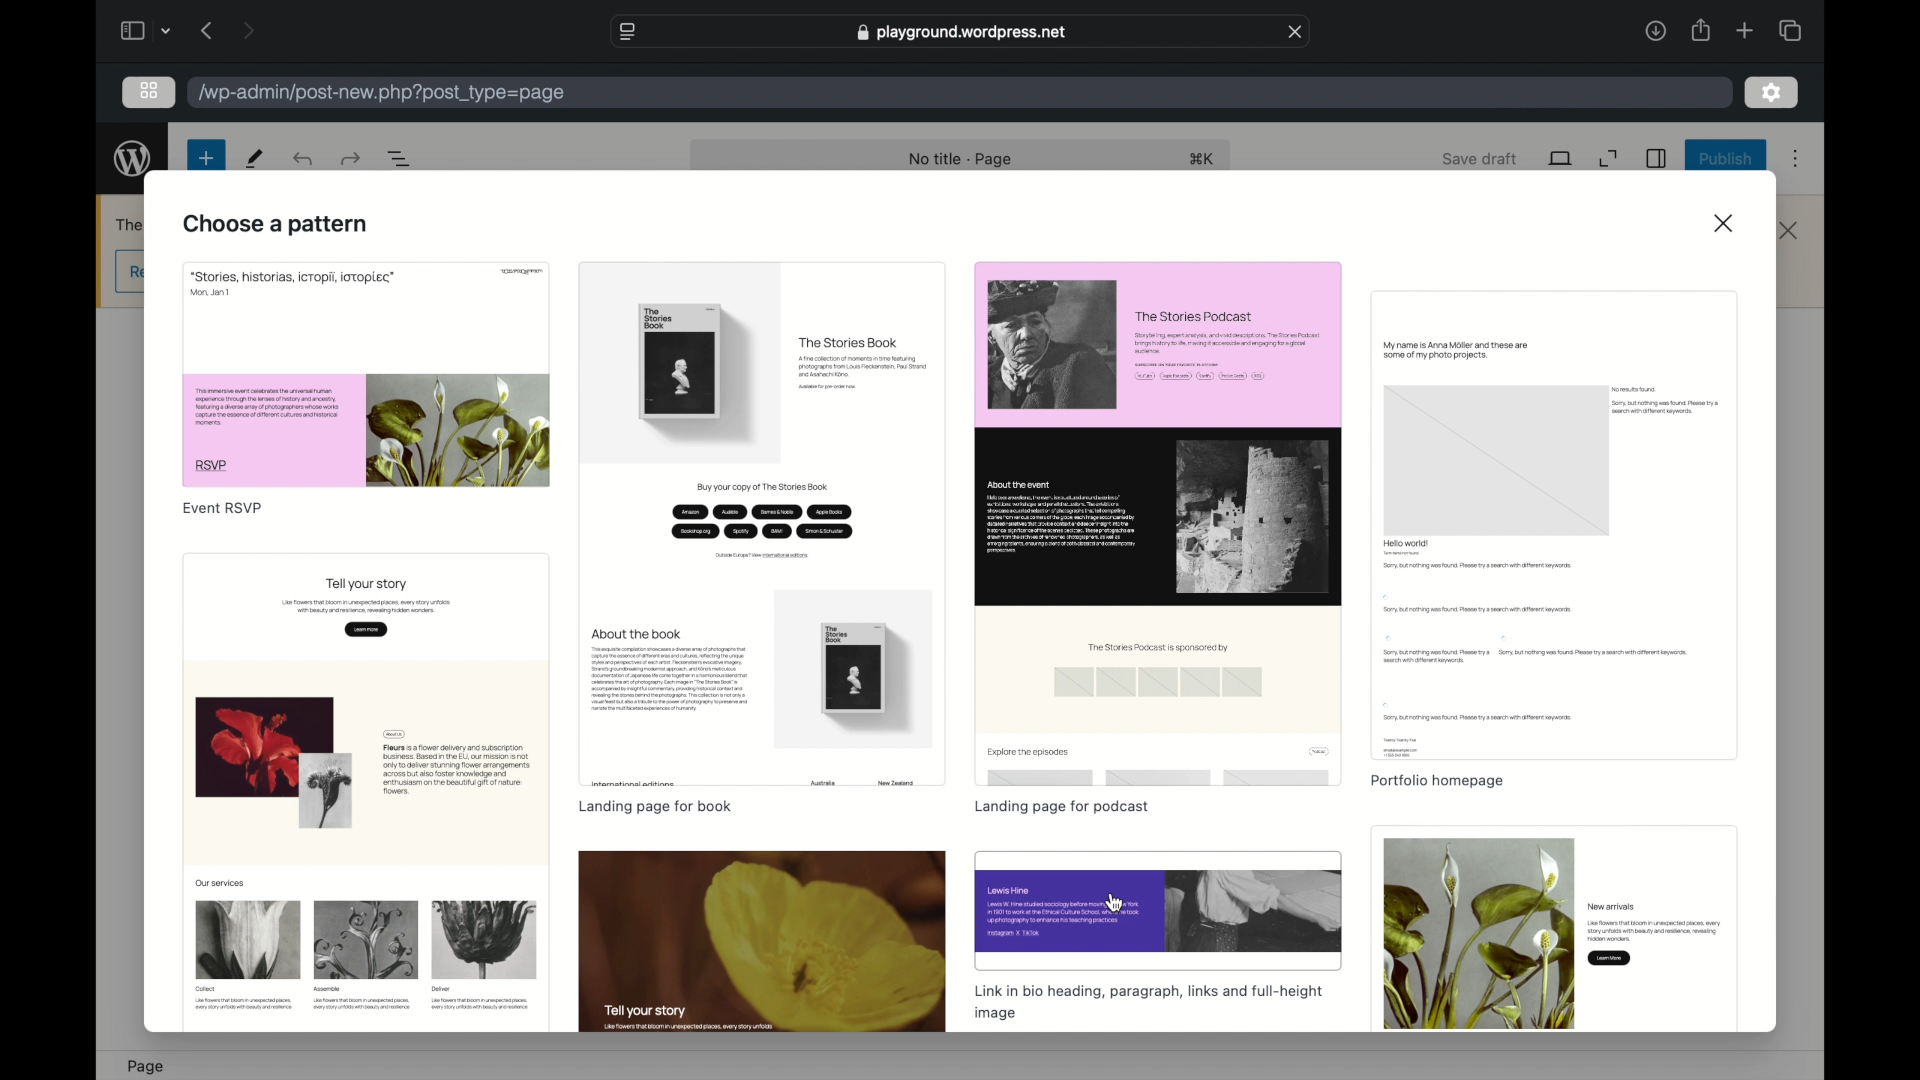 The image size is (1920, 1080). Describe the element at coordinates (389, 93) in the screenshot. I see `/wp-admin/post-new.php?post_type=page` at that location.